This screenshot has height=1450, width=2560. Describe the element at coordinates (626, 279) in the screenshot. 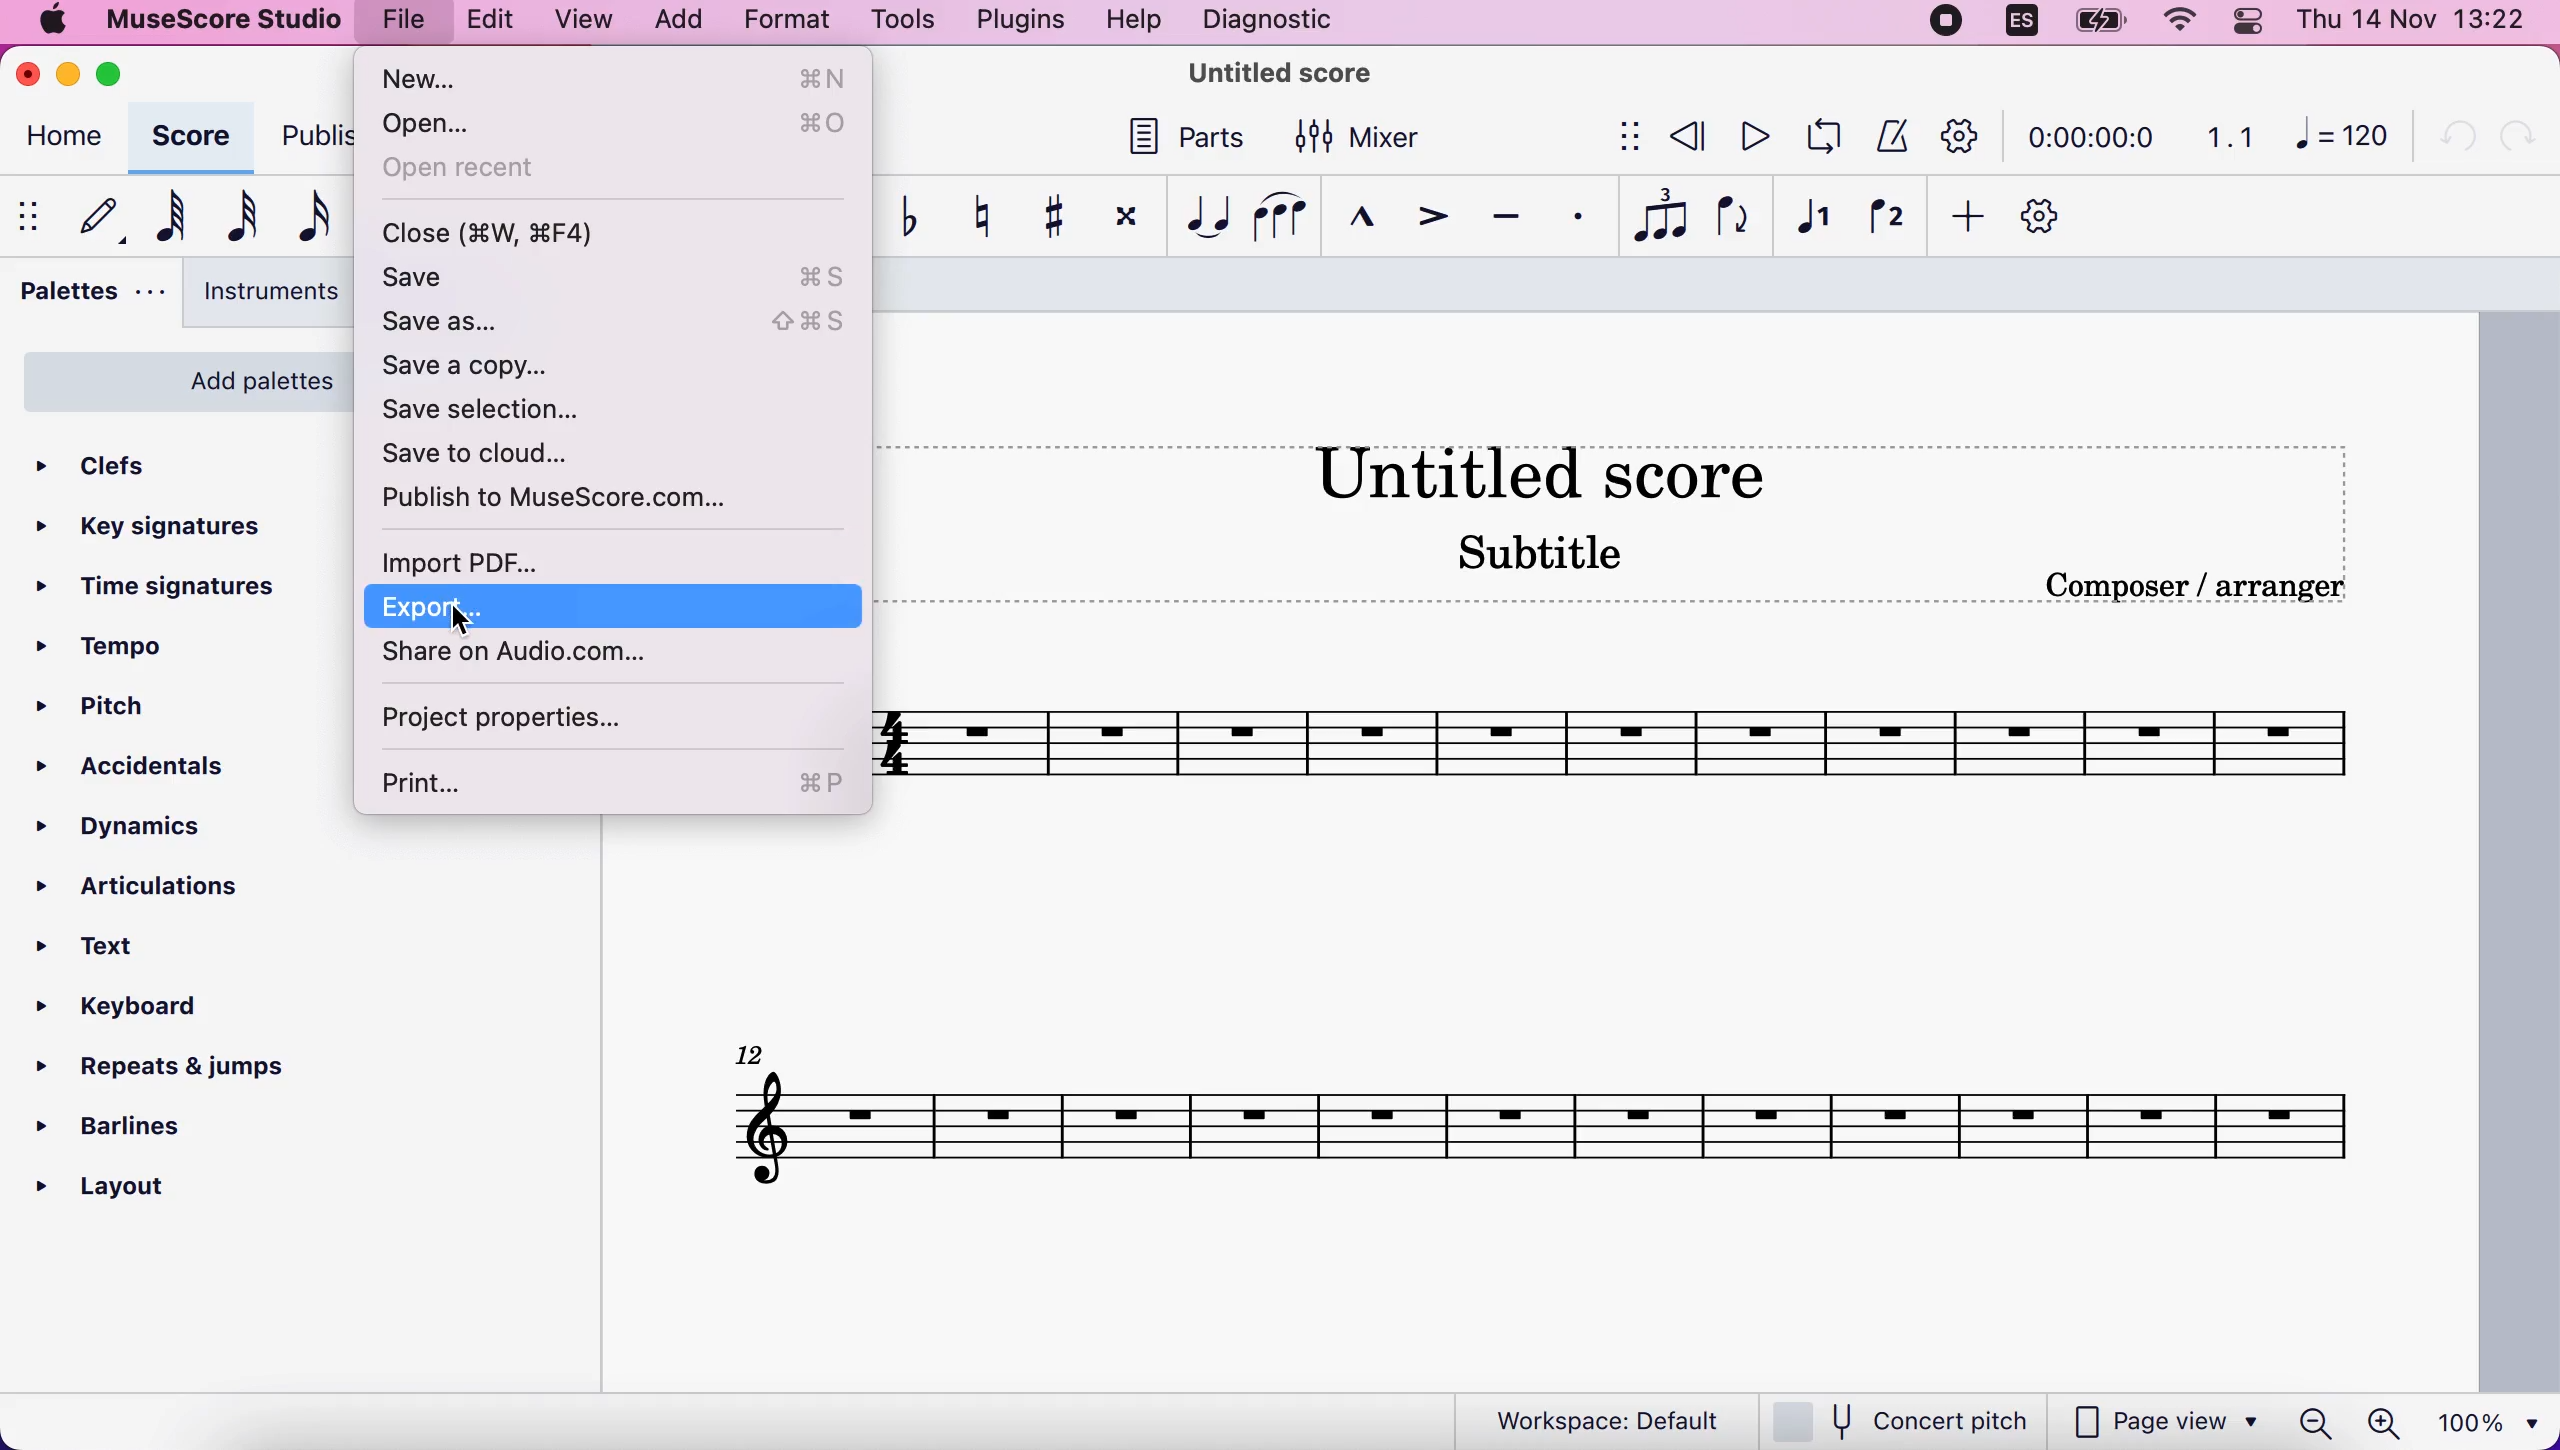

I see `save` at that location.